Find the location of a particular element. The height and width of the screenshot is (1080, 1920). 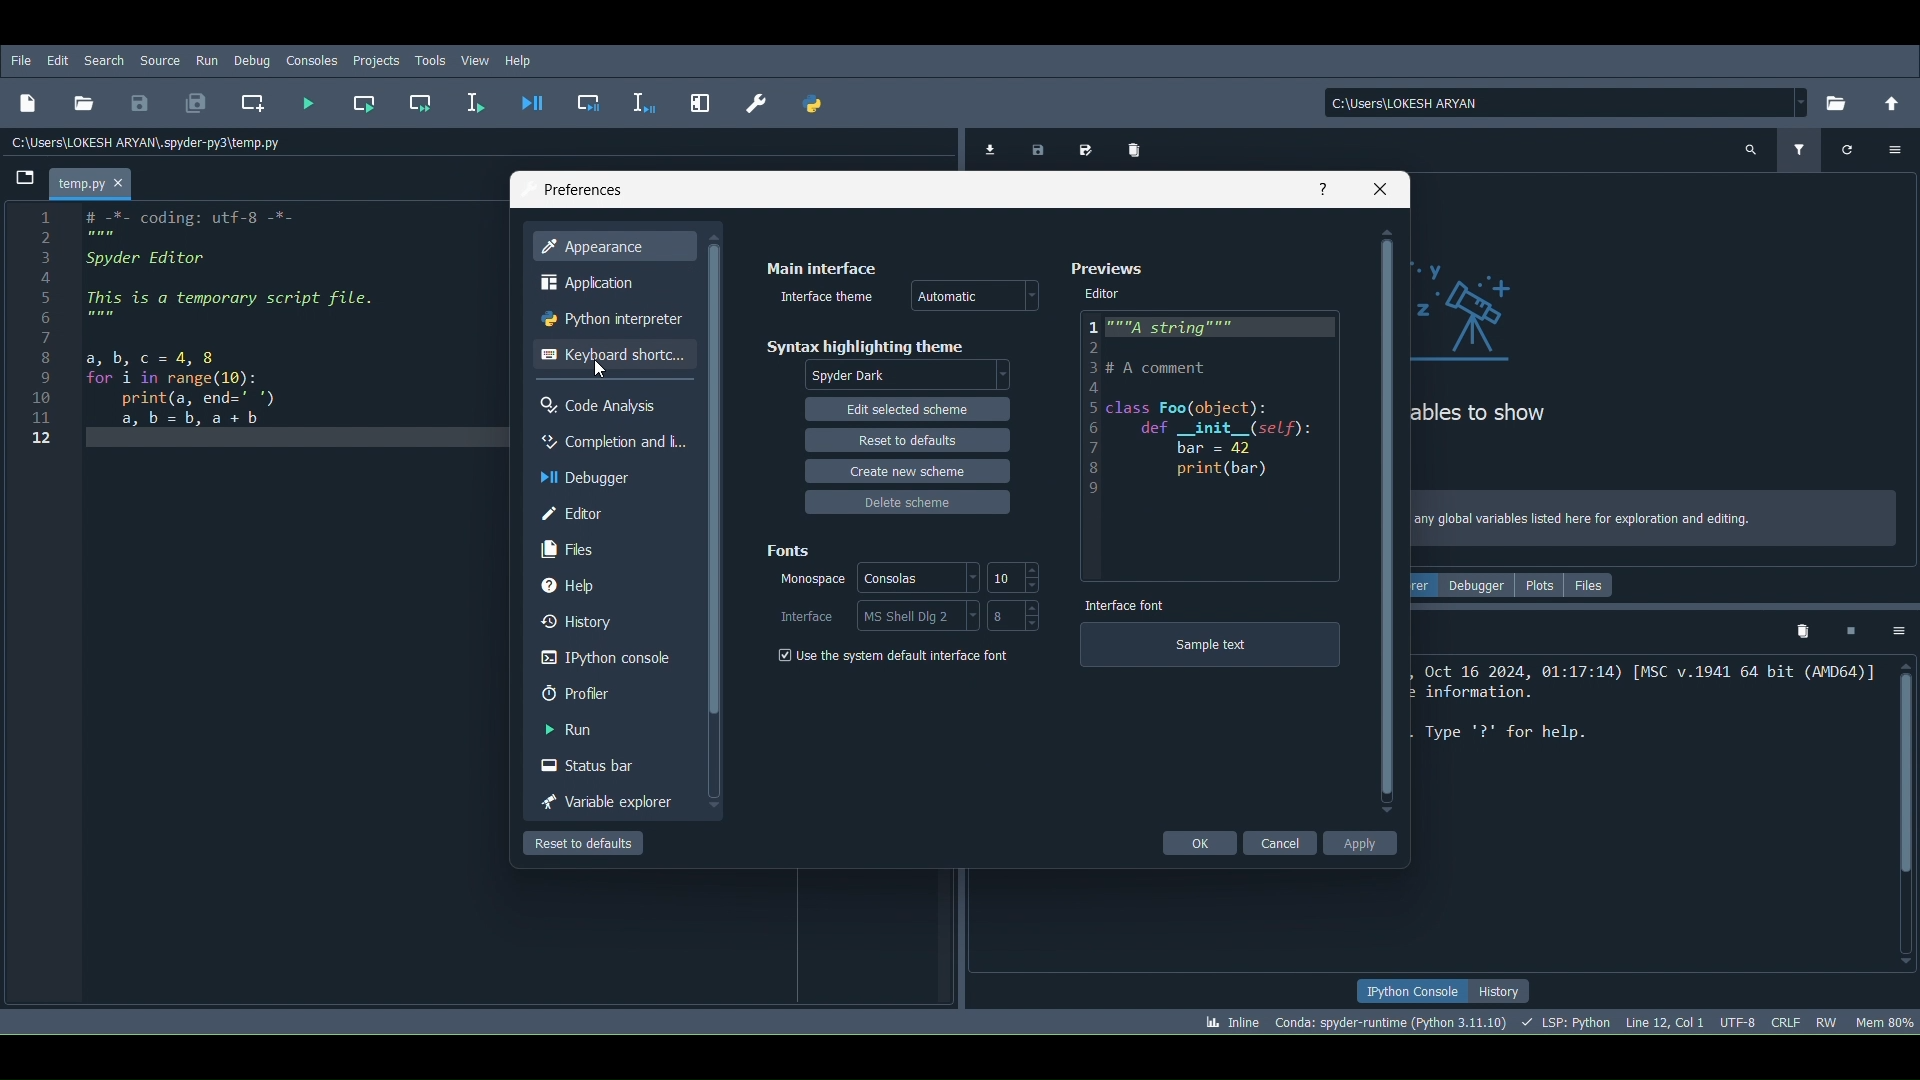

code is located at coordinates (227, 323).